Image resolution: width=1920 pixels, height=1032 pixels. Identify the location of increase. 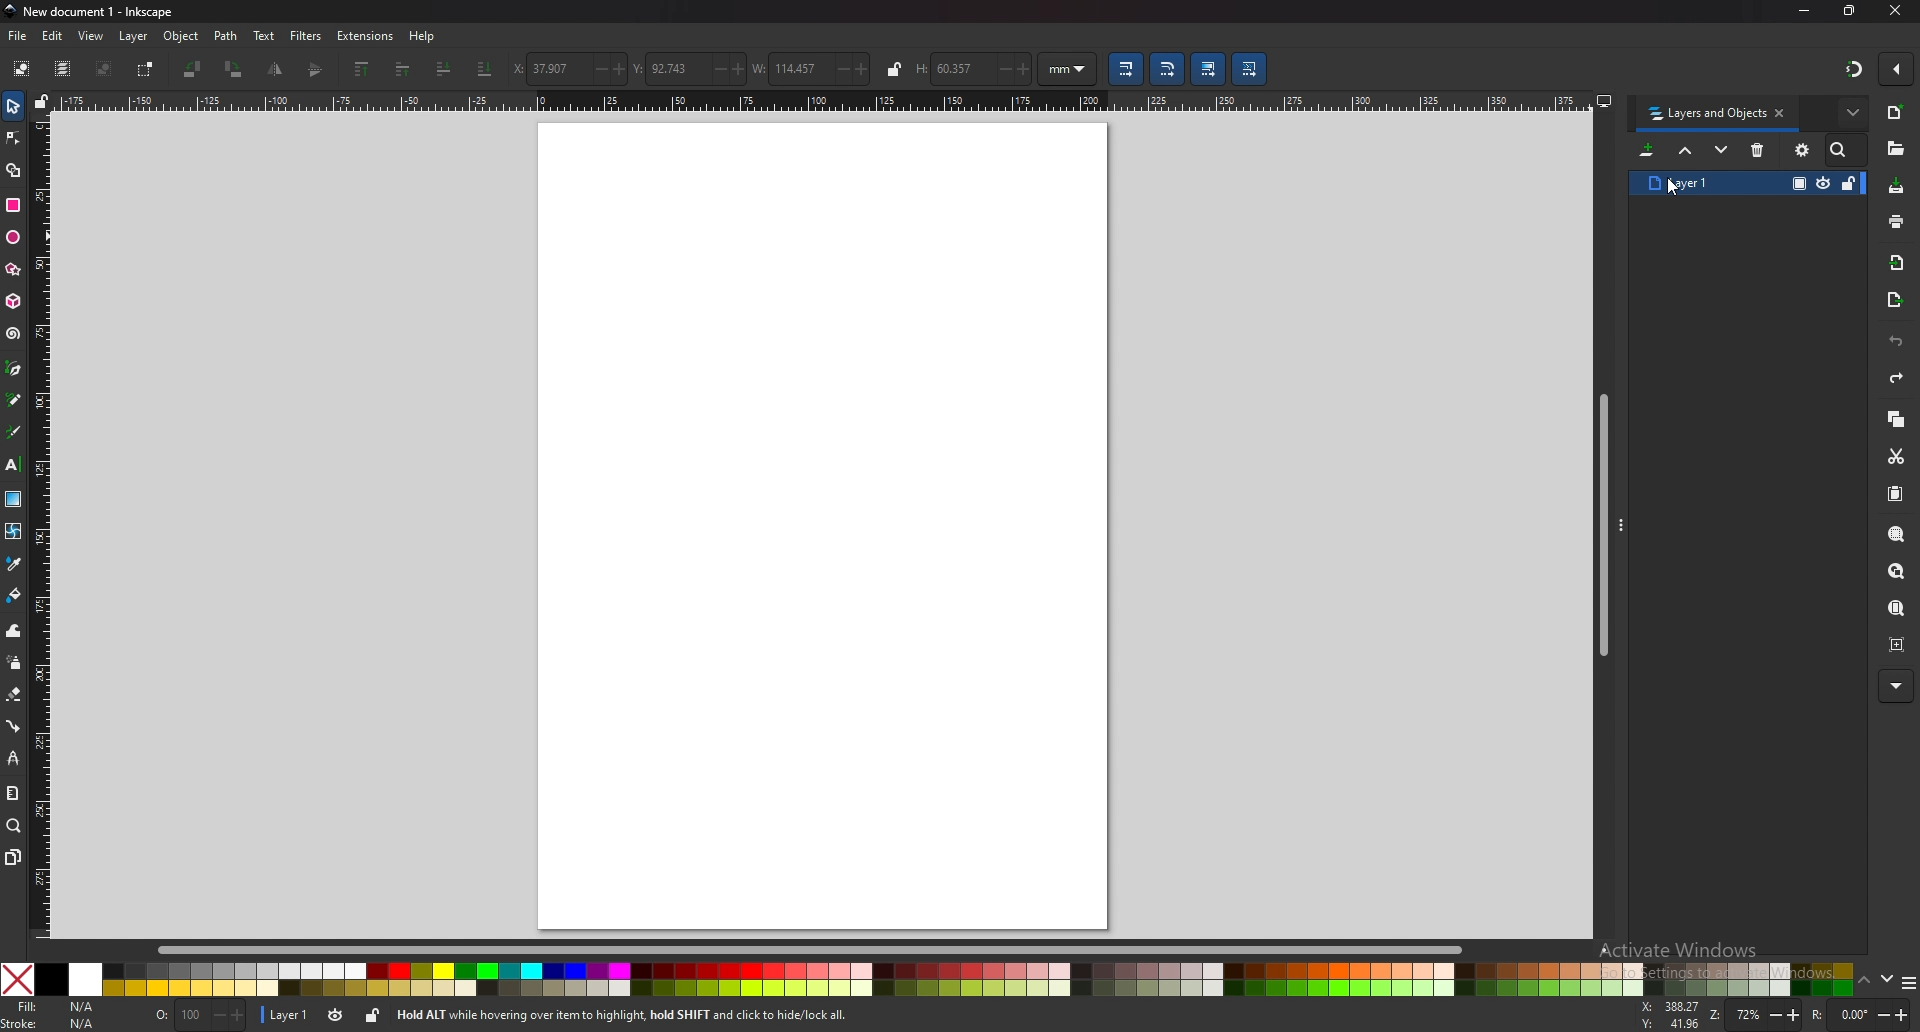
(1023, 70).